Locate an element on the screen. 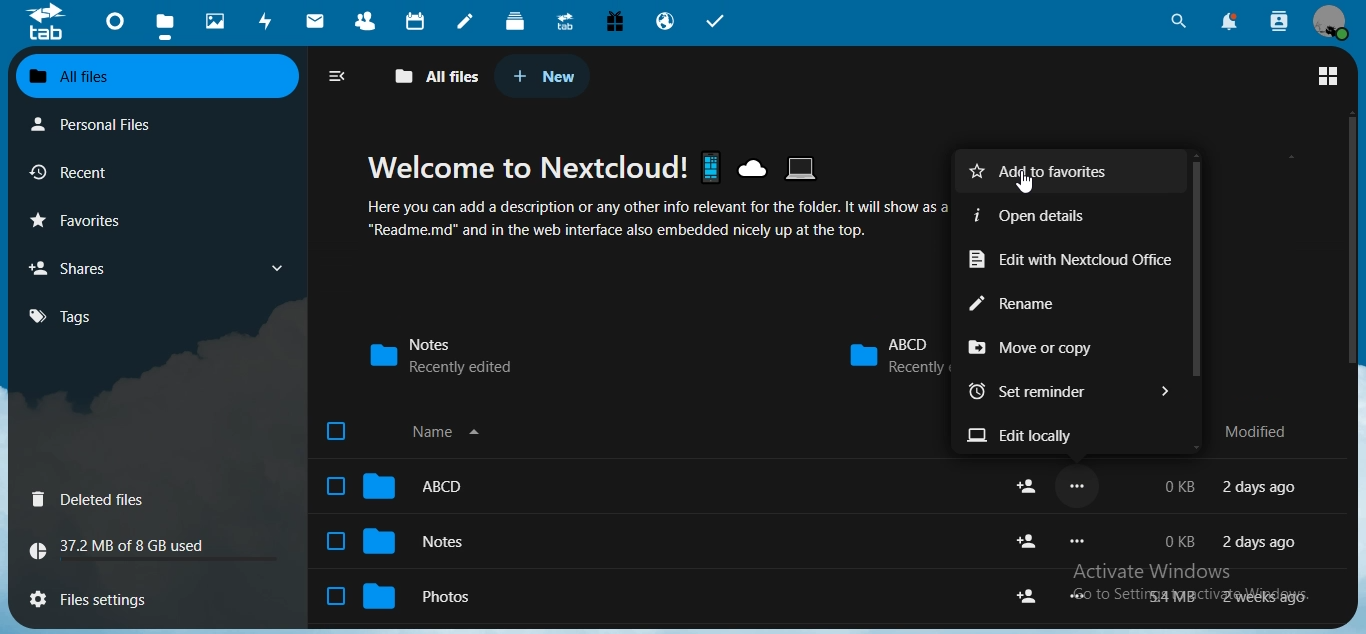 This screenshot has width=1366, height=634. dashboard is located at coordinates (113, 21).